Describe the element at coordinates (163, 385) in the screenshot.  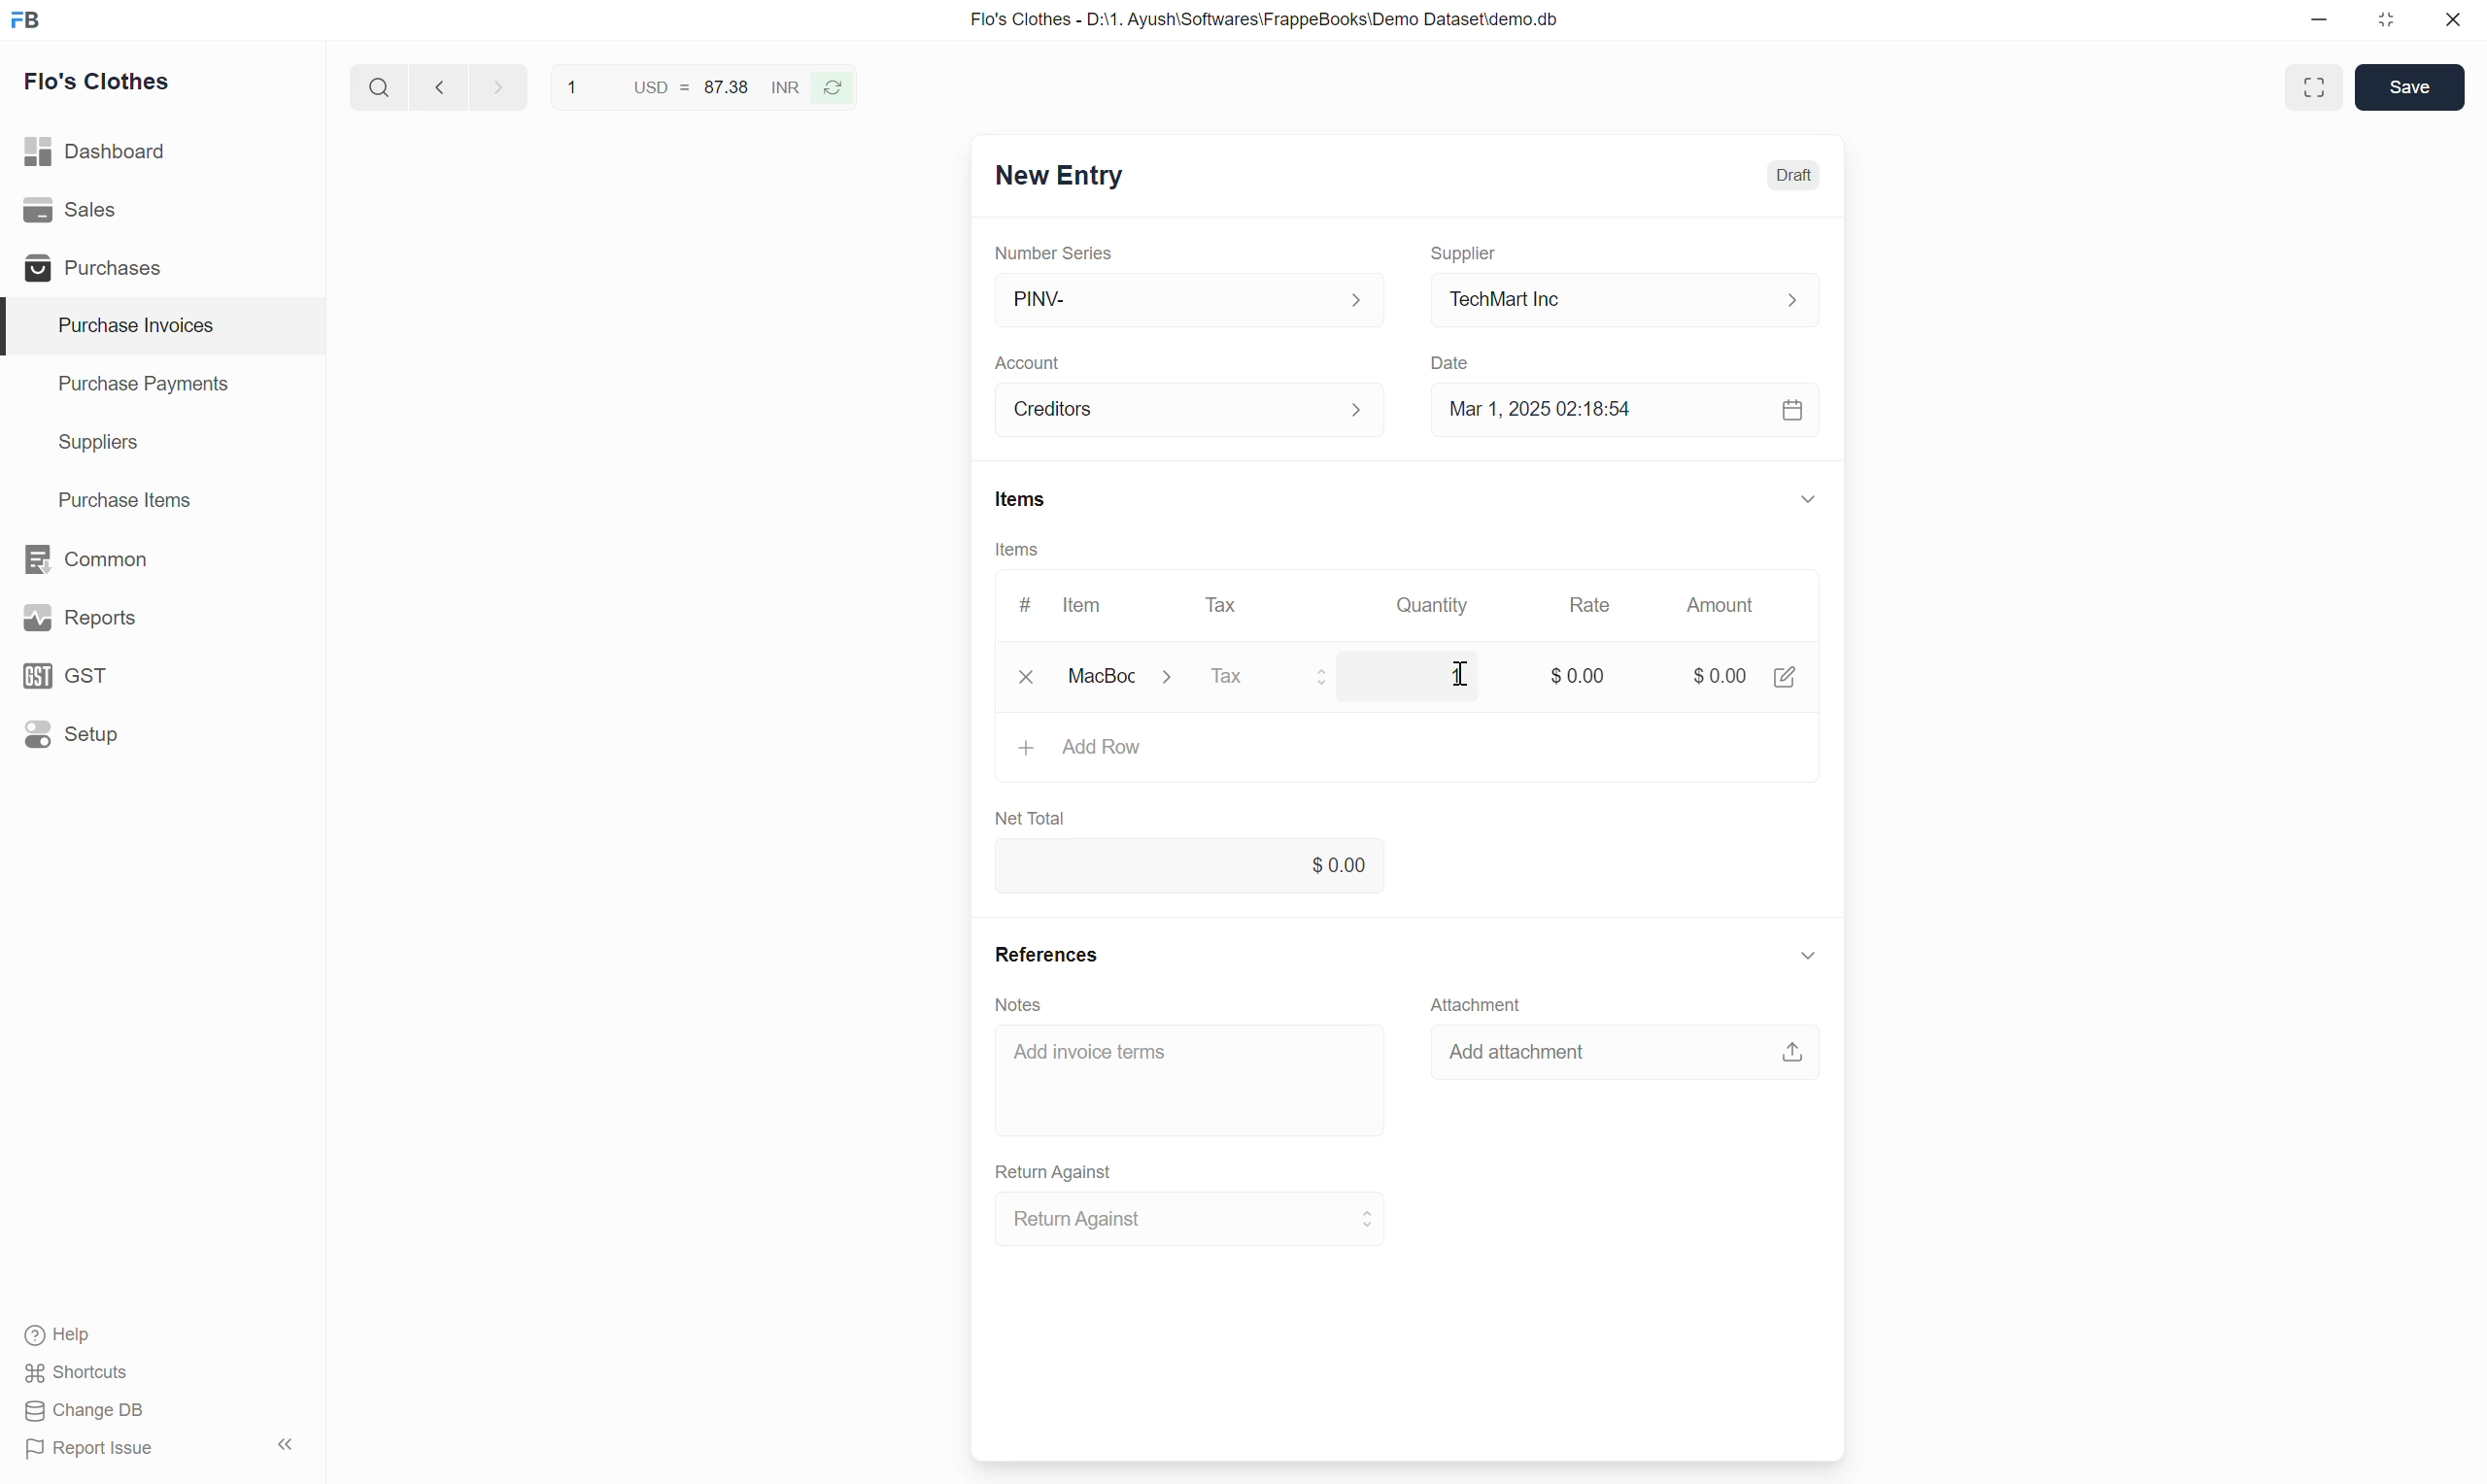
I see `Purchase Payments` at that location.